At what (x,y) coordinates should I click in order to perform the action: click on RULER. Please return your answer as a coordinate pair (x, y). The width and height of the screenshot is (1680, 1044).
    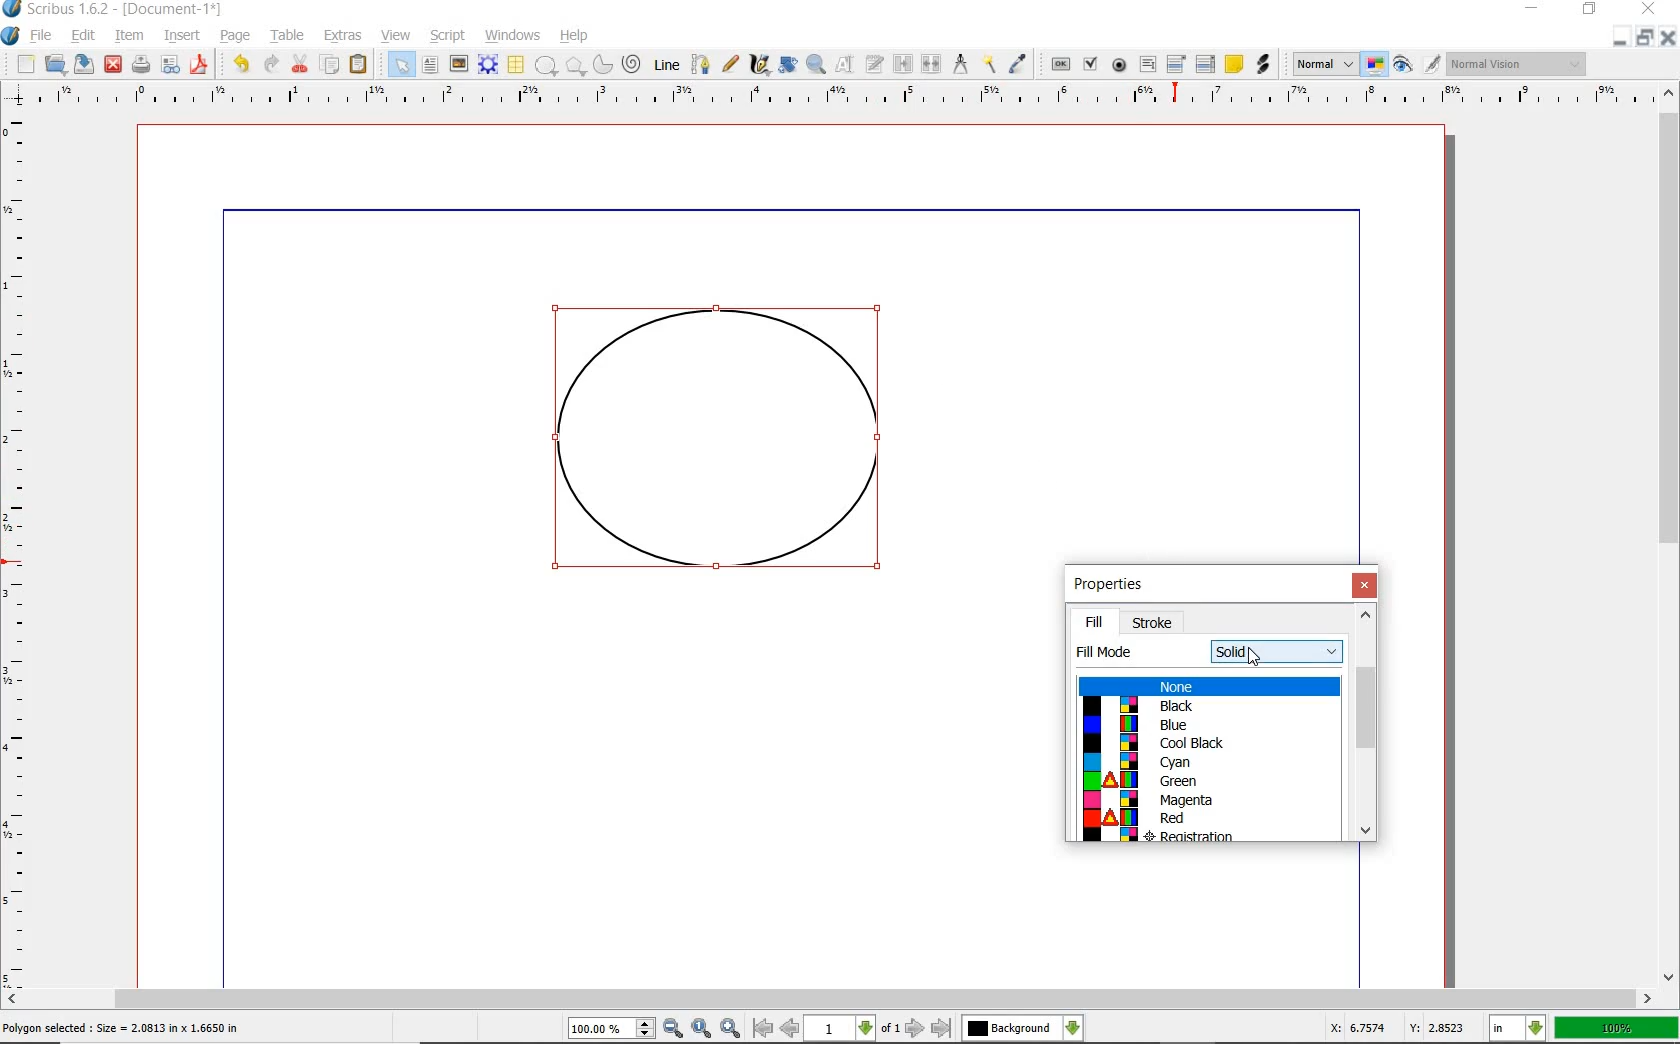
    Looking at the image, I should click on (17, 554).